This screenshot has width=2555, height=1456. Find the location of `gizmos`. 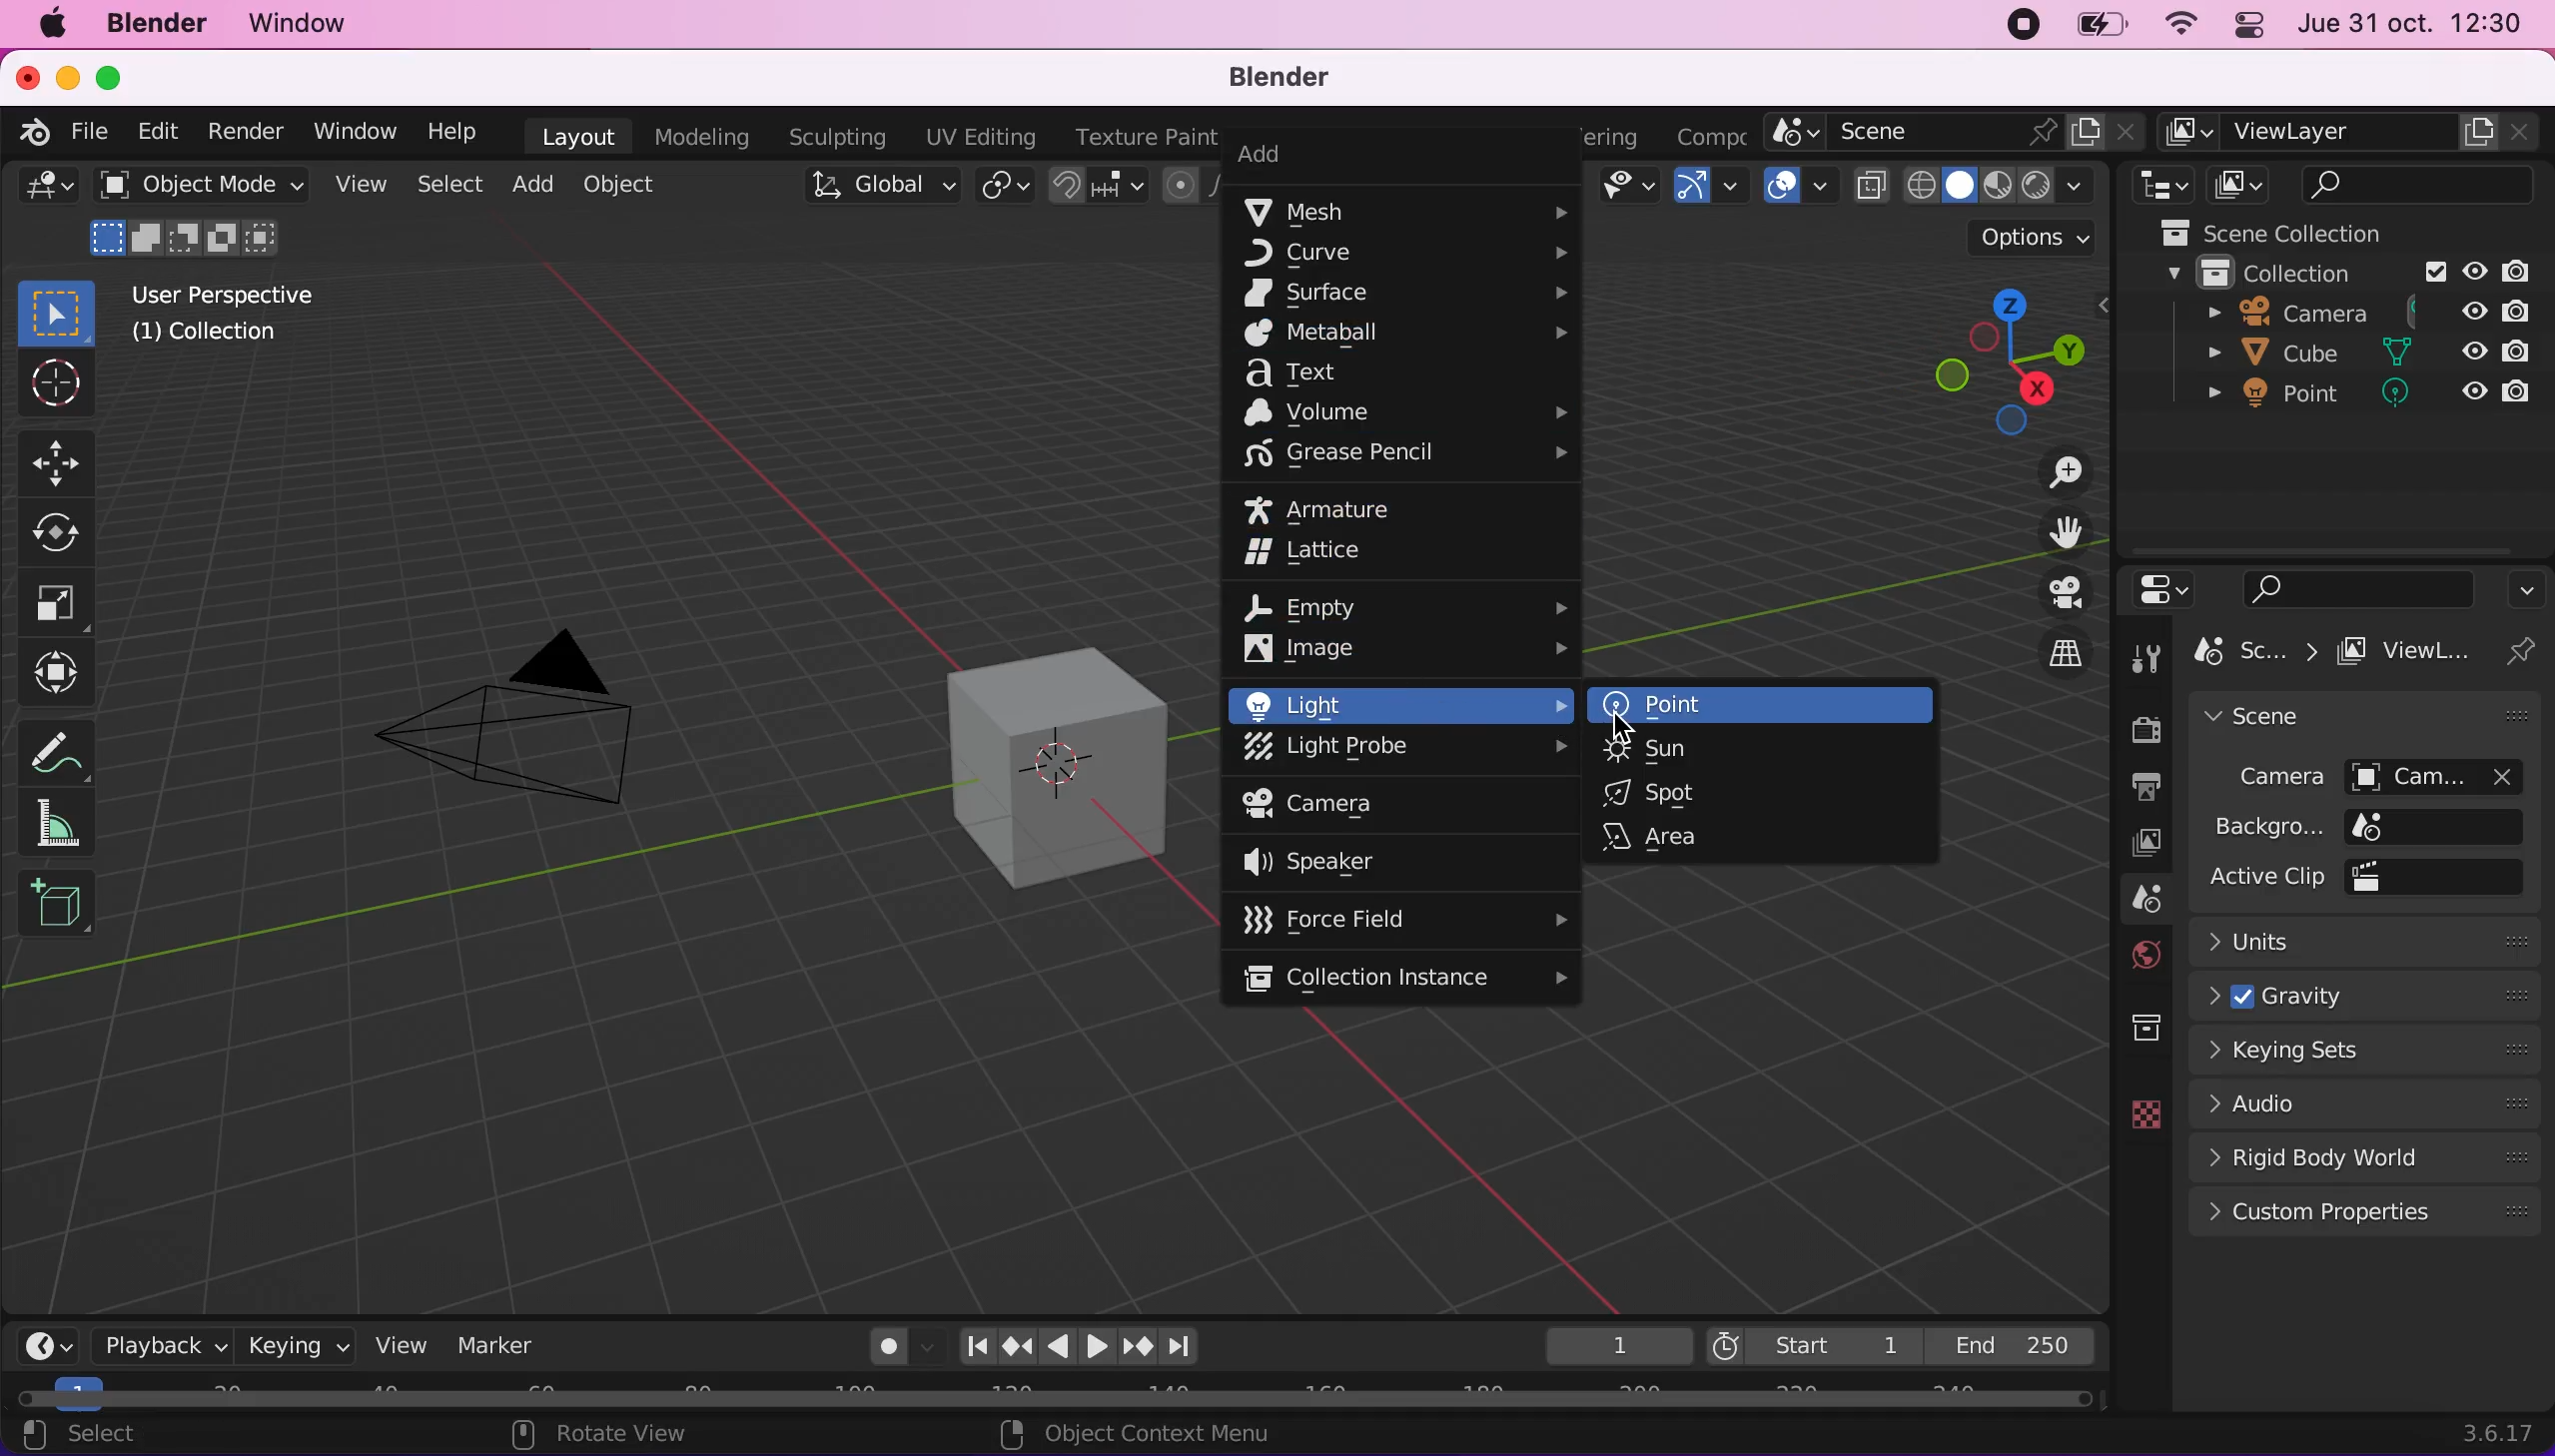

gizmos is located at coordinates (1717, 190).